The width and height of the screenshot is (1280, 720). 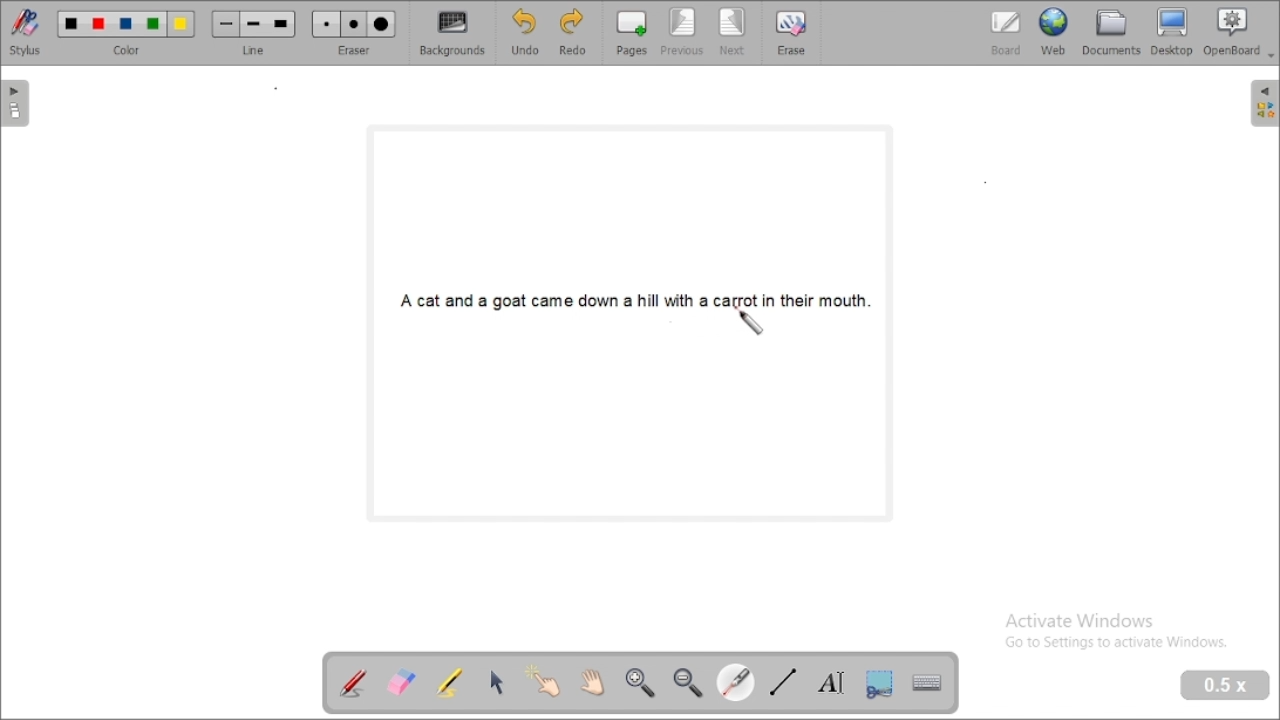 What do you see at coordinates (450, 681) in the screenshot?
I see `highlight` at bounding box center [450, 681].